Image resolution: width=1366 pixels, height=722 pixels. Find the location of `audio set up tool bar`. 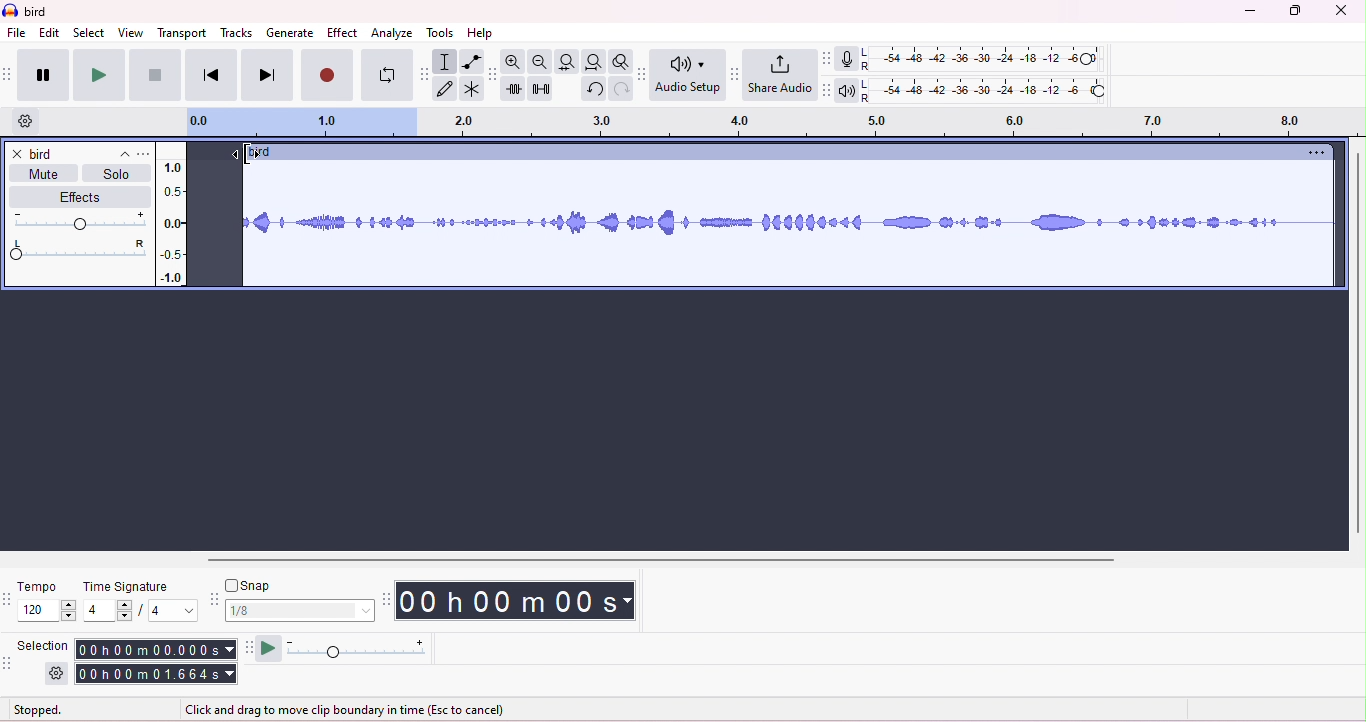

audio set up tool bar is located at coordinates (644, 72).